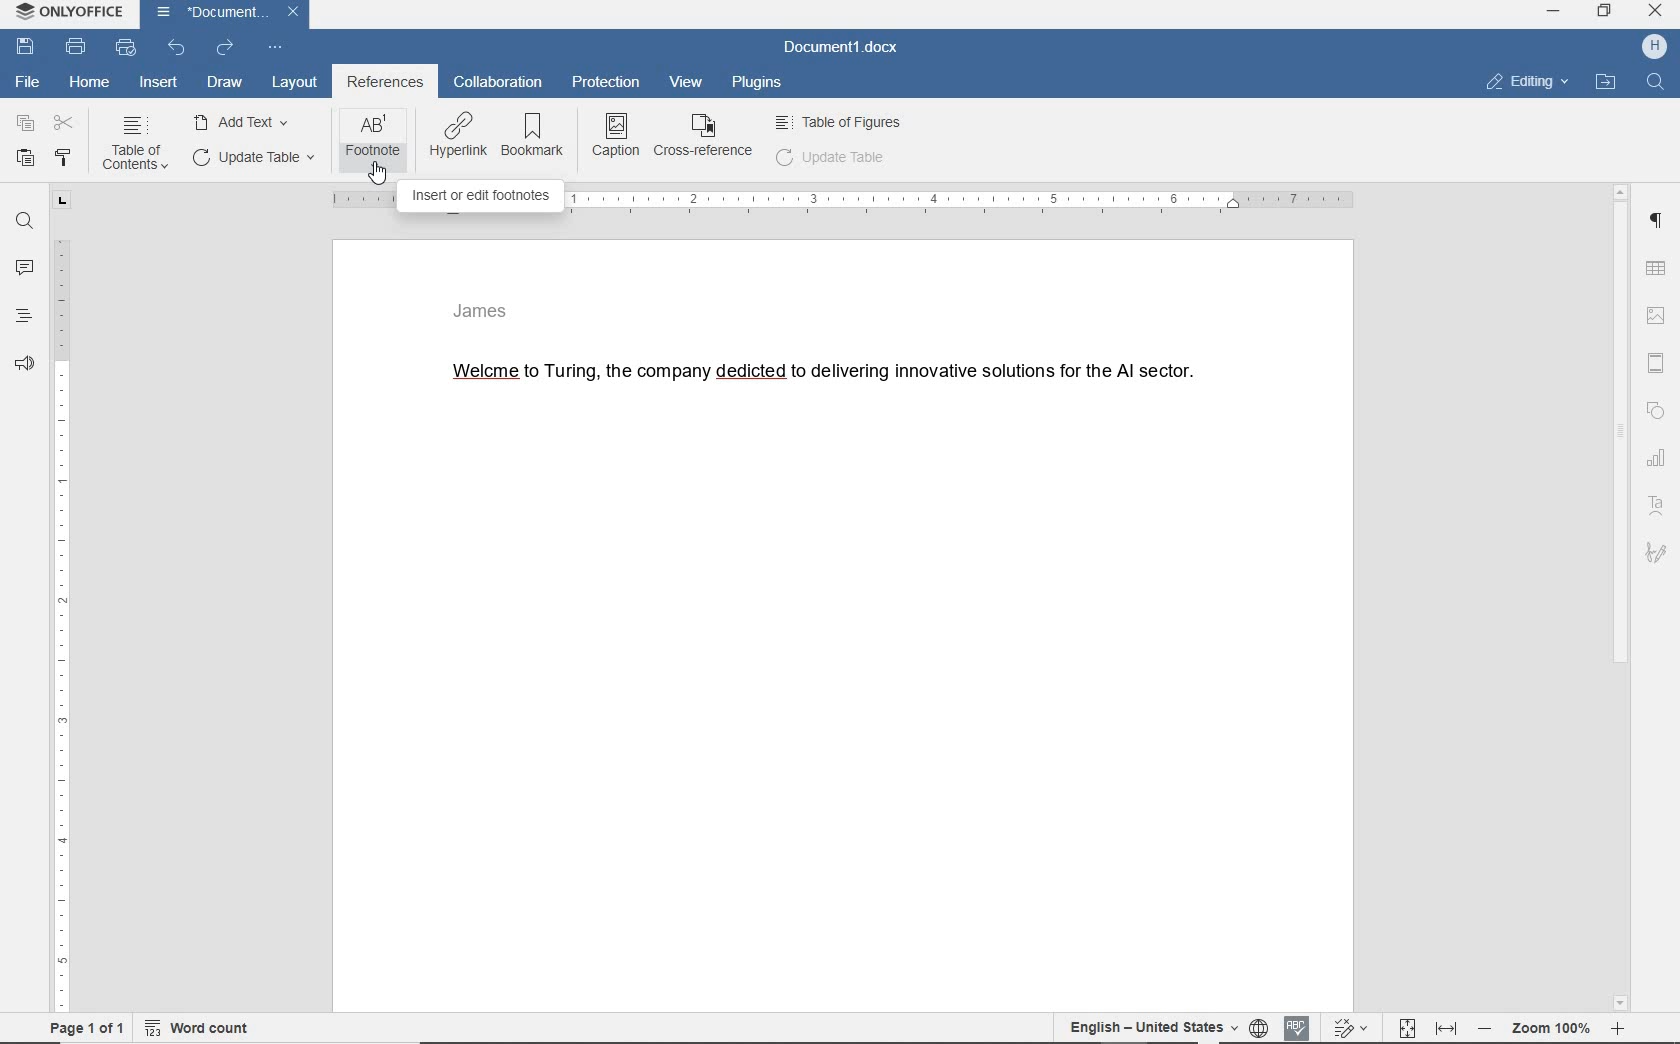 The width and height of the screenshot is (1680, 1044). What do you see at coordinates (225, 82) in the screenshot?
I see `draw` at bounding box center [225, 82].